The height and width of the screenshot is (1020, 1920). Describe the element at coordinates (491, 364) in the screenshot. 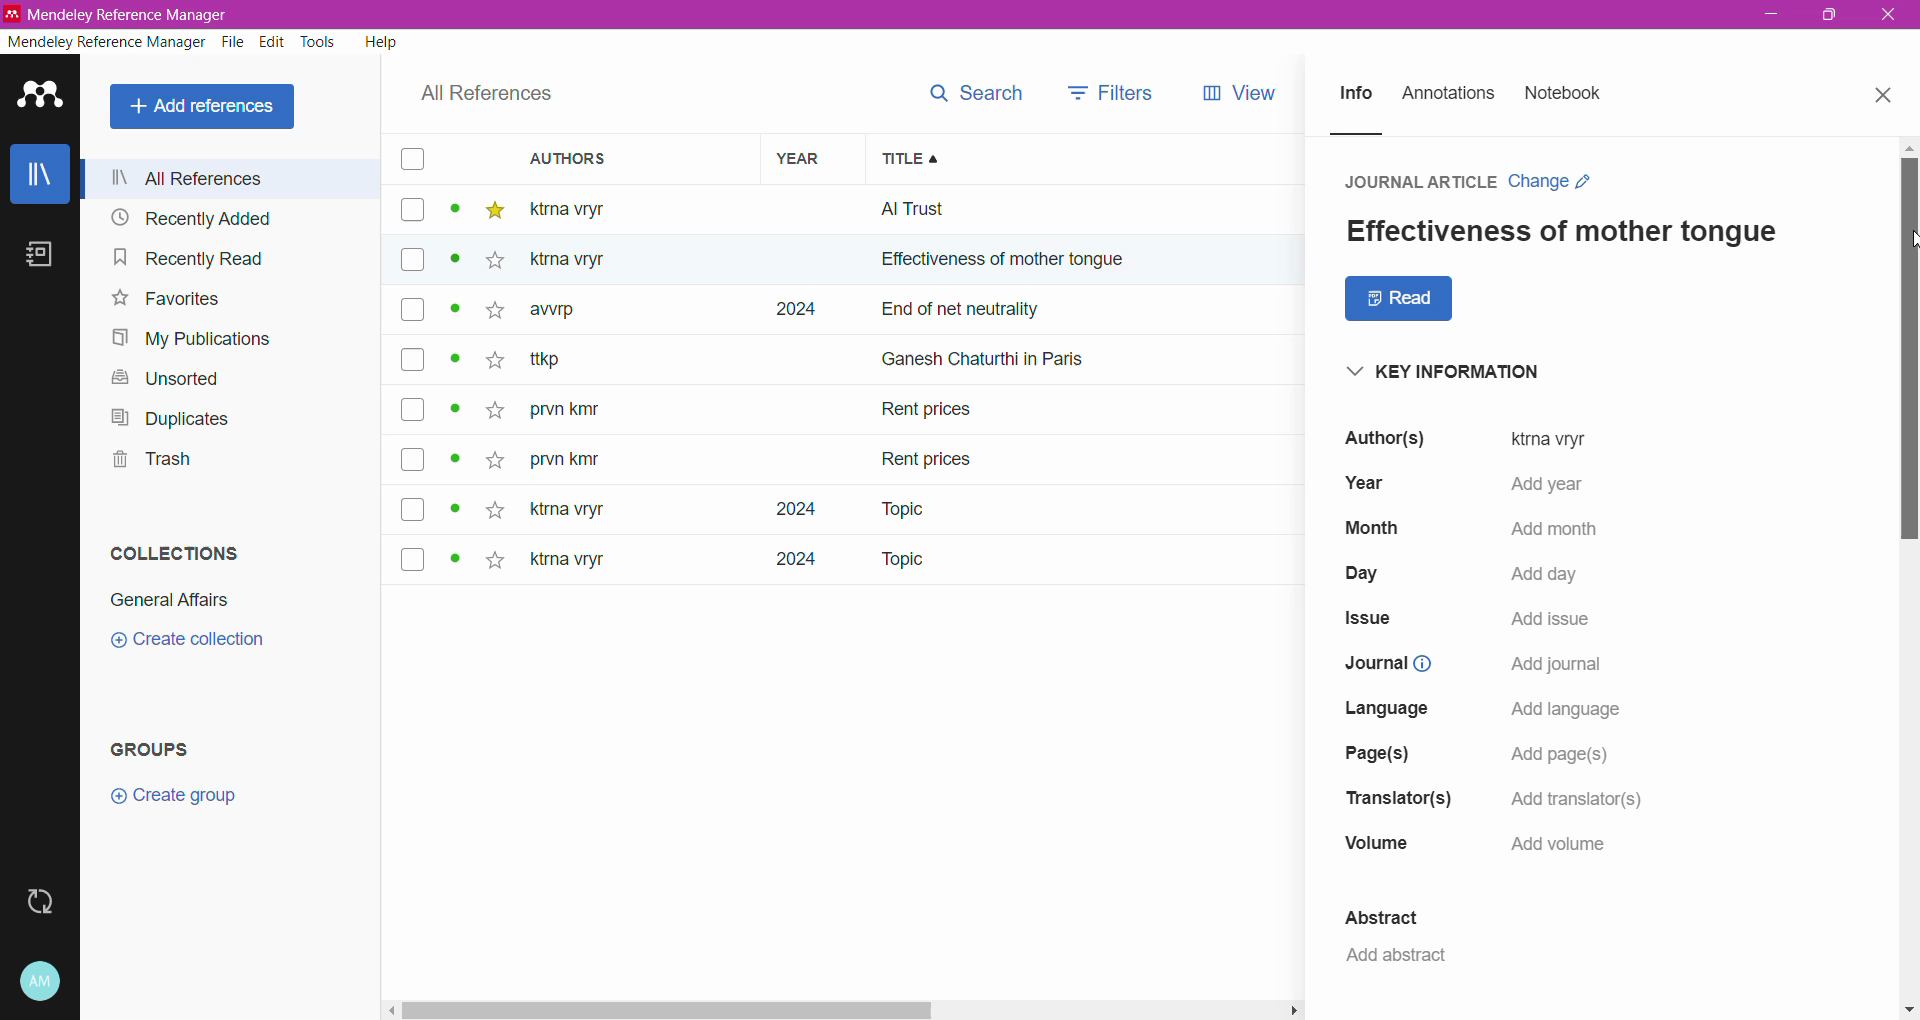

I see `star` at that location.